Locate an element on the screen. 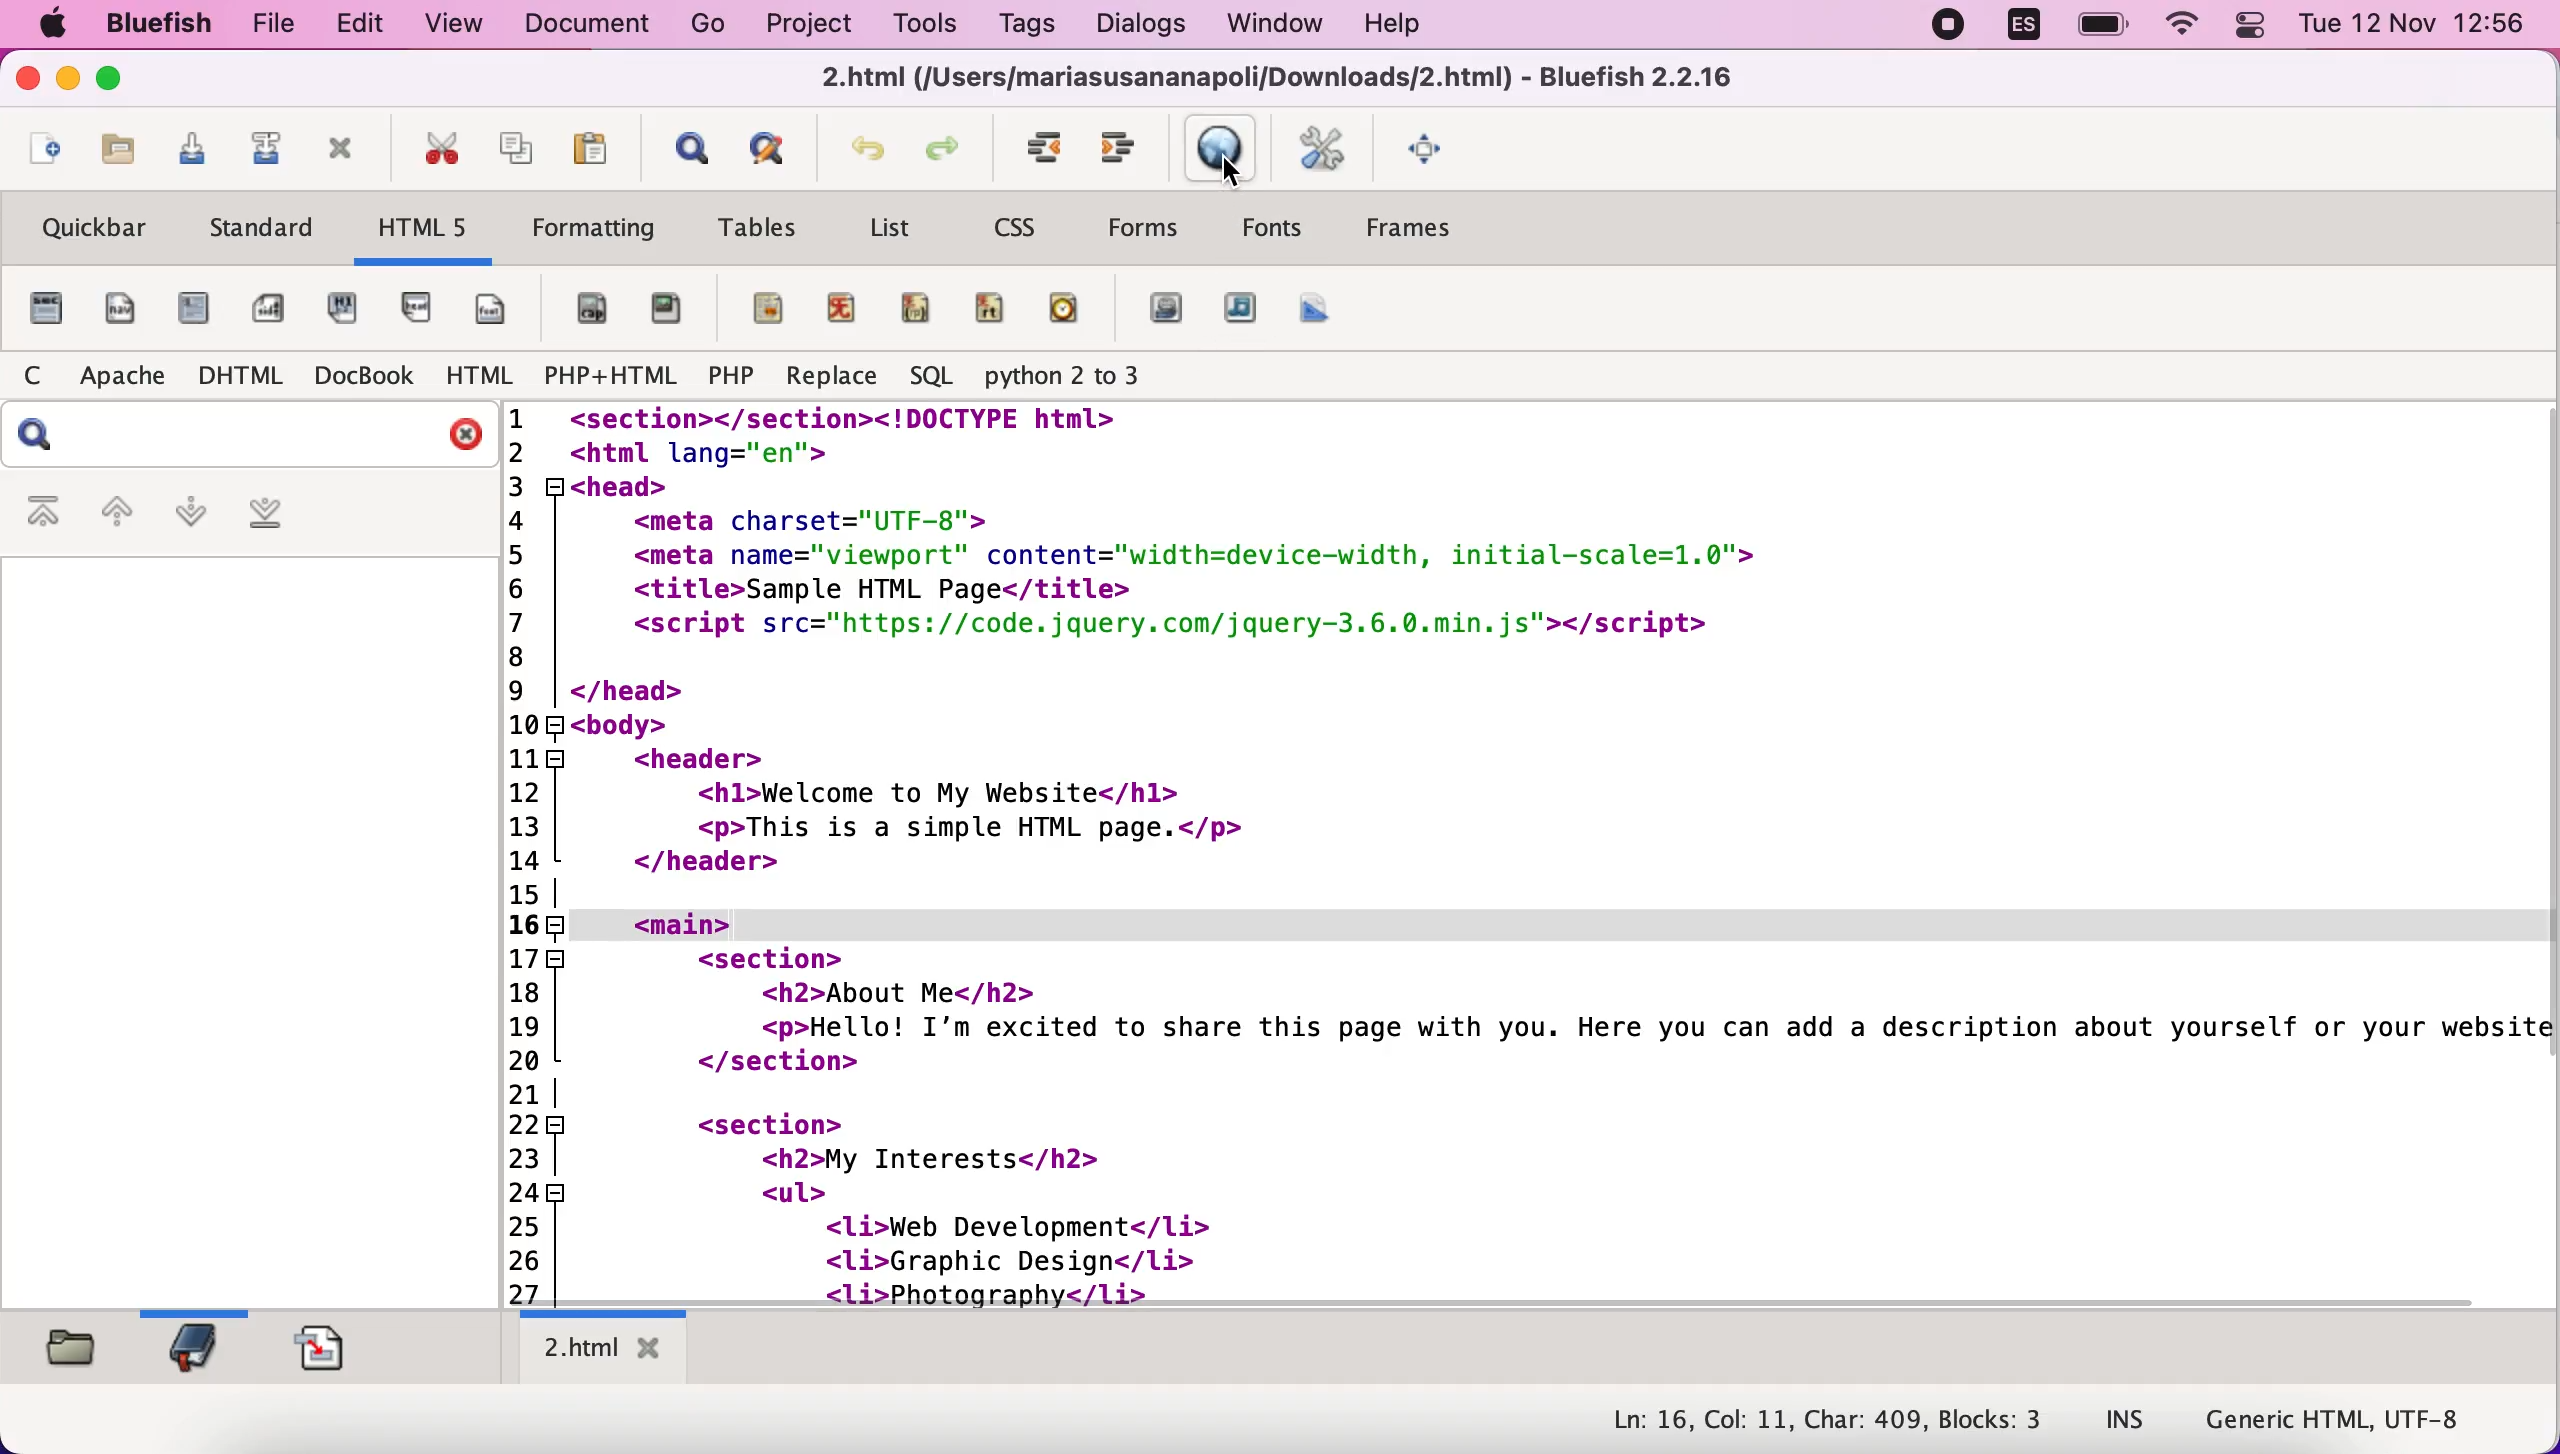  quickstar is located at coordinates (44, 311).